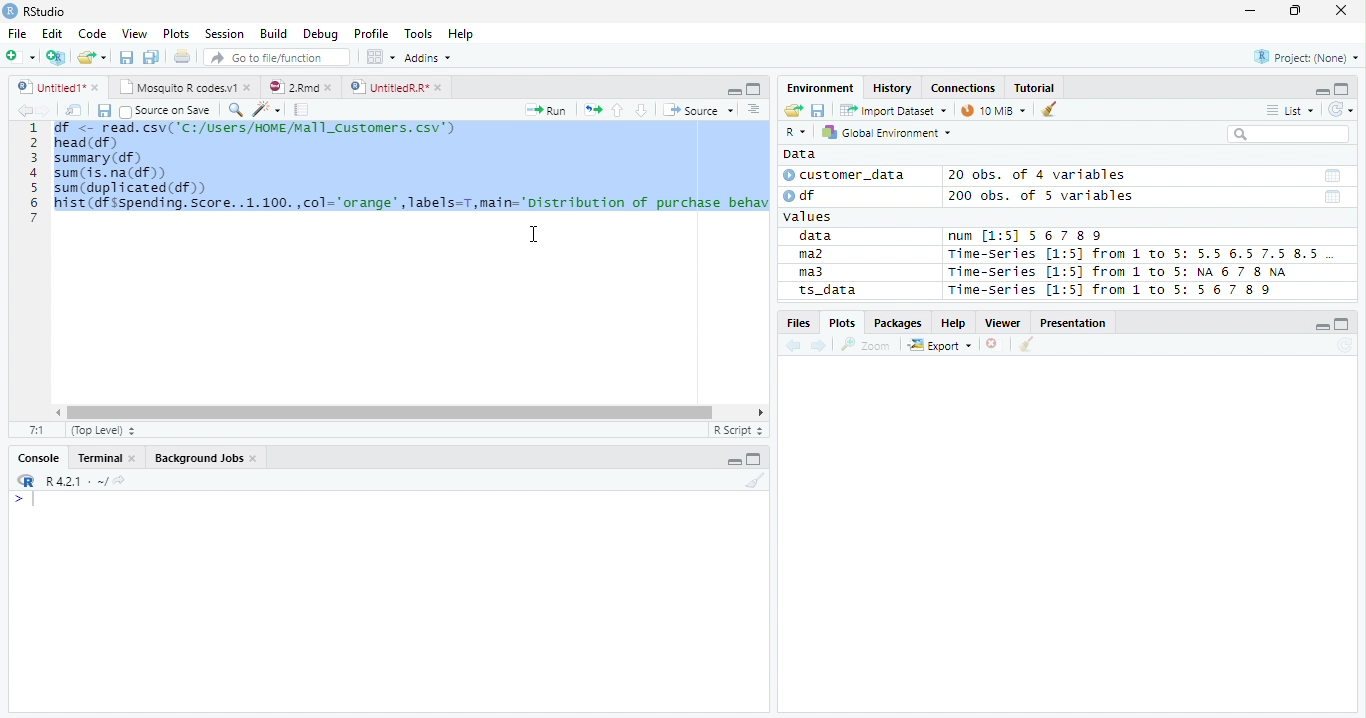 This screenshot has width=1366, height=718. What do you see at coordinates (1286, 134) in the screenshot?
I see `Search` at bounding box center [1286, 134].